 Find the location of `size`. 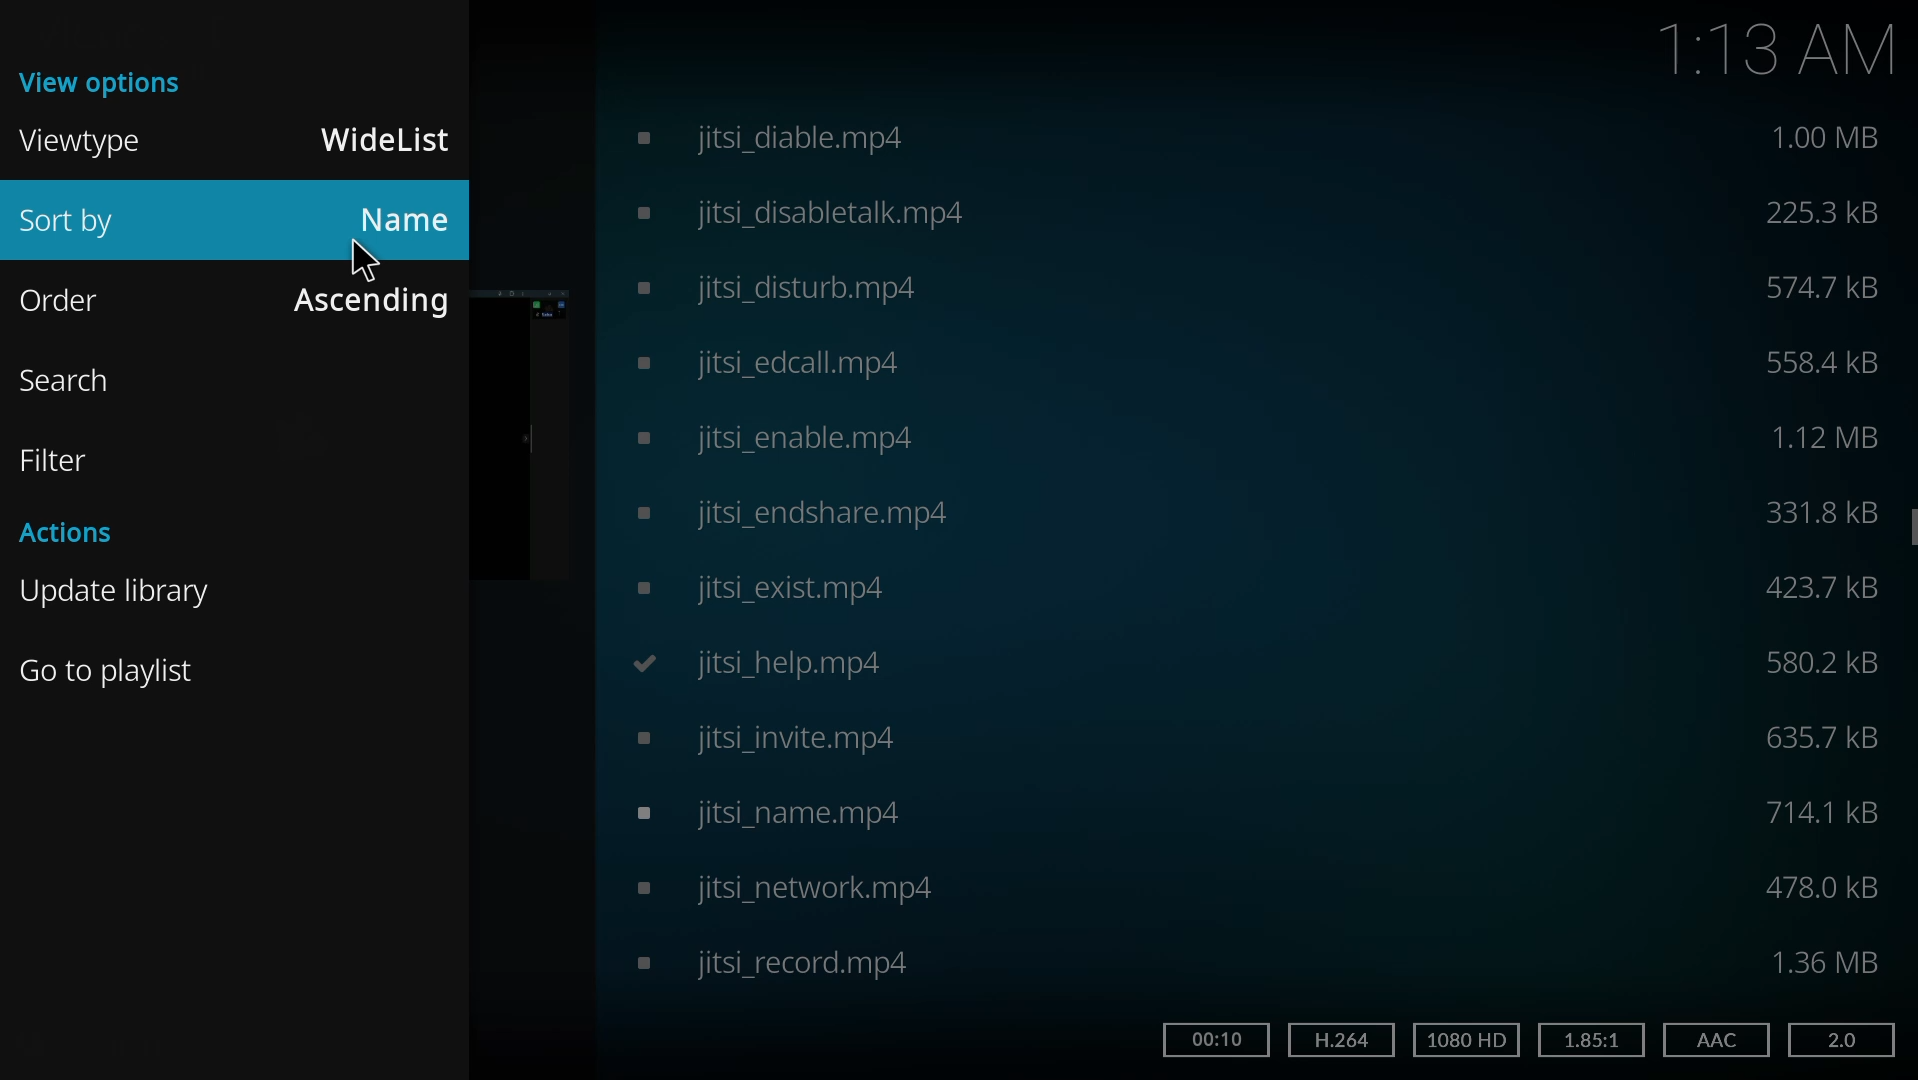

size is located at coordinates (1823, 667).